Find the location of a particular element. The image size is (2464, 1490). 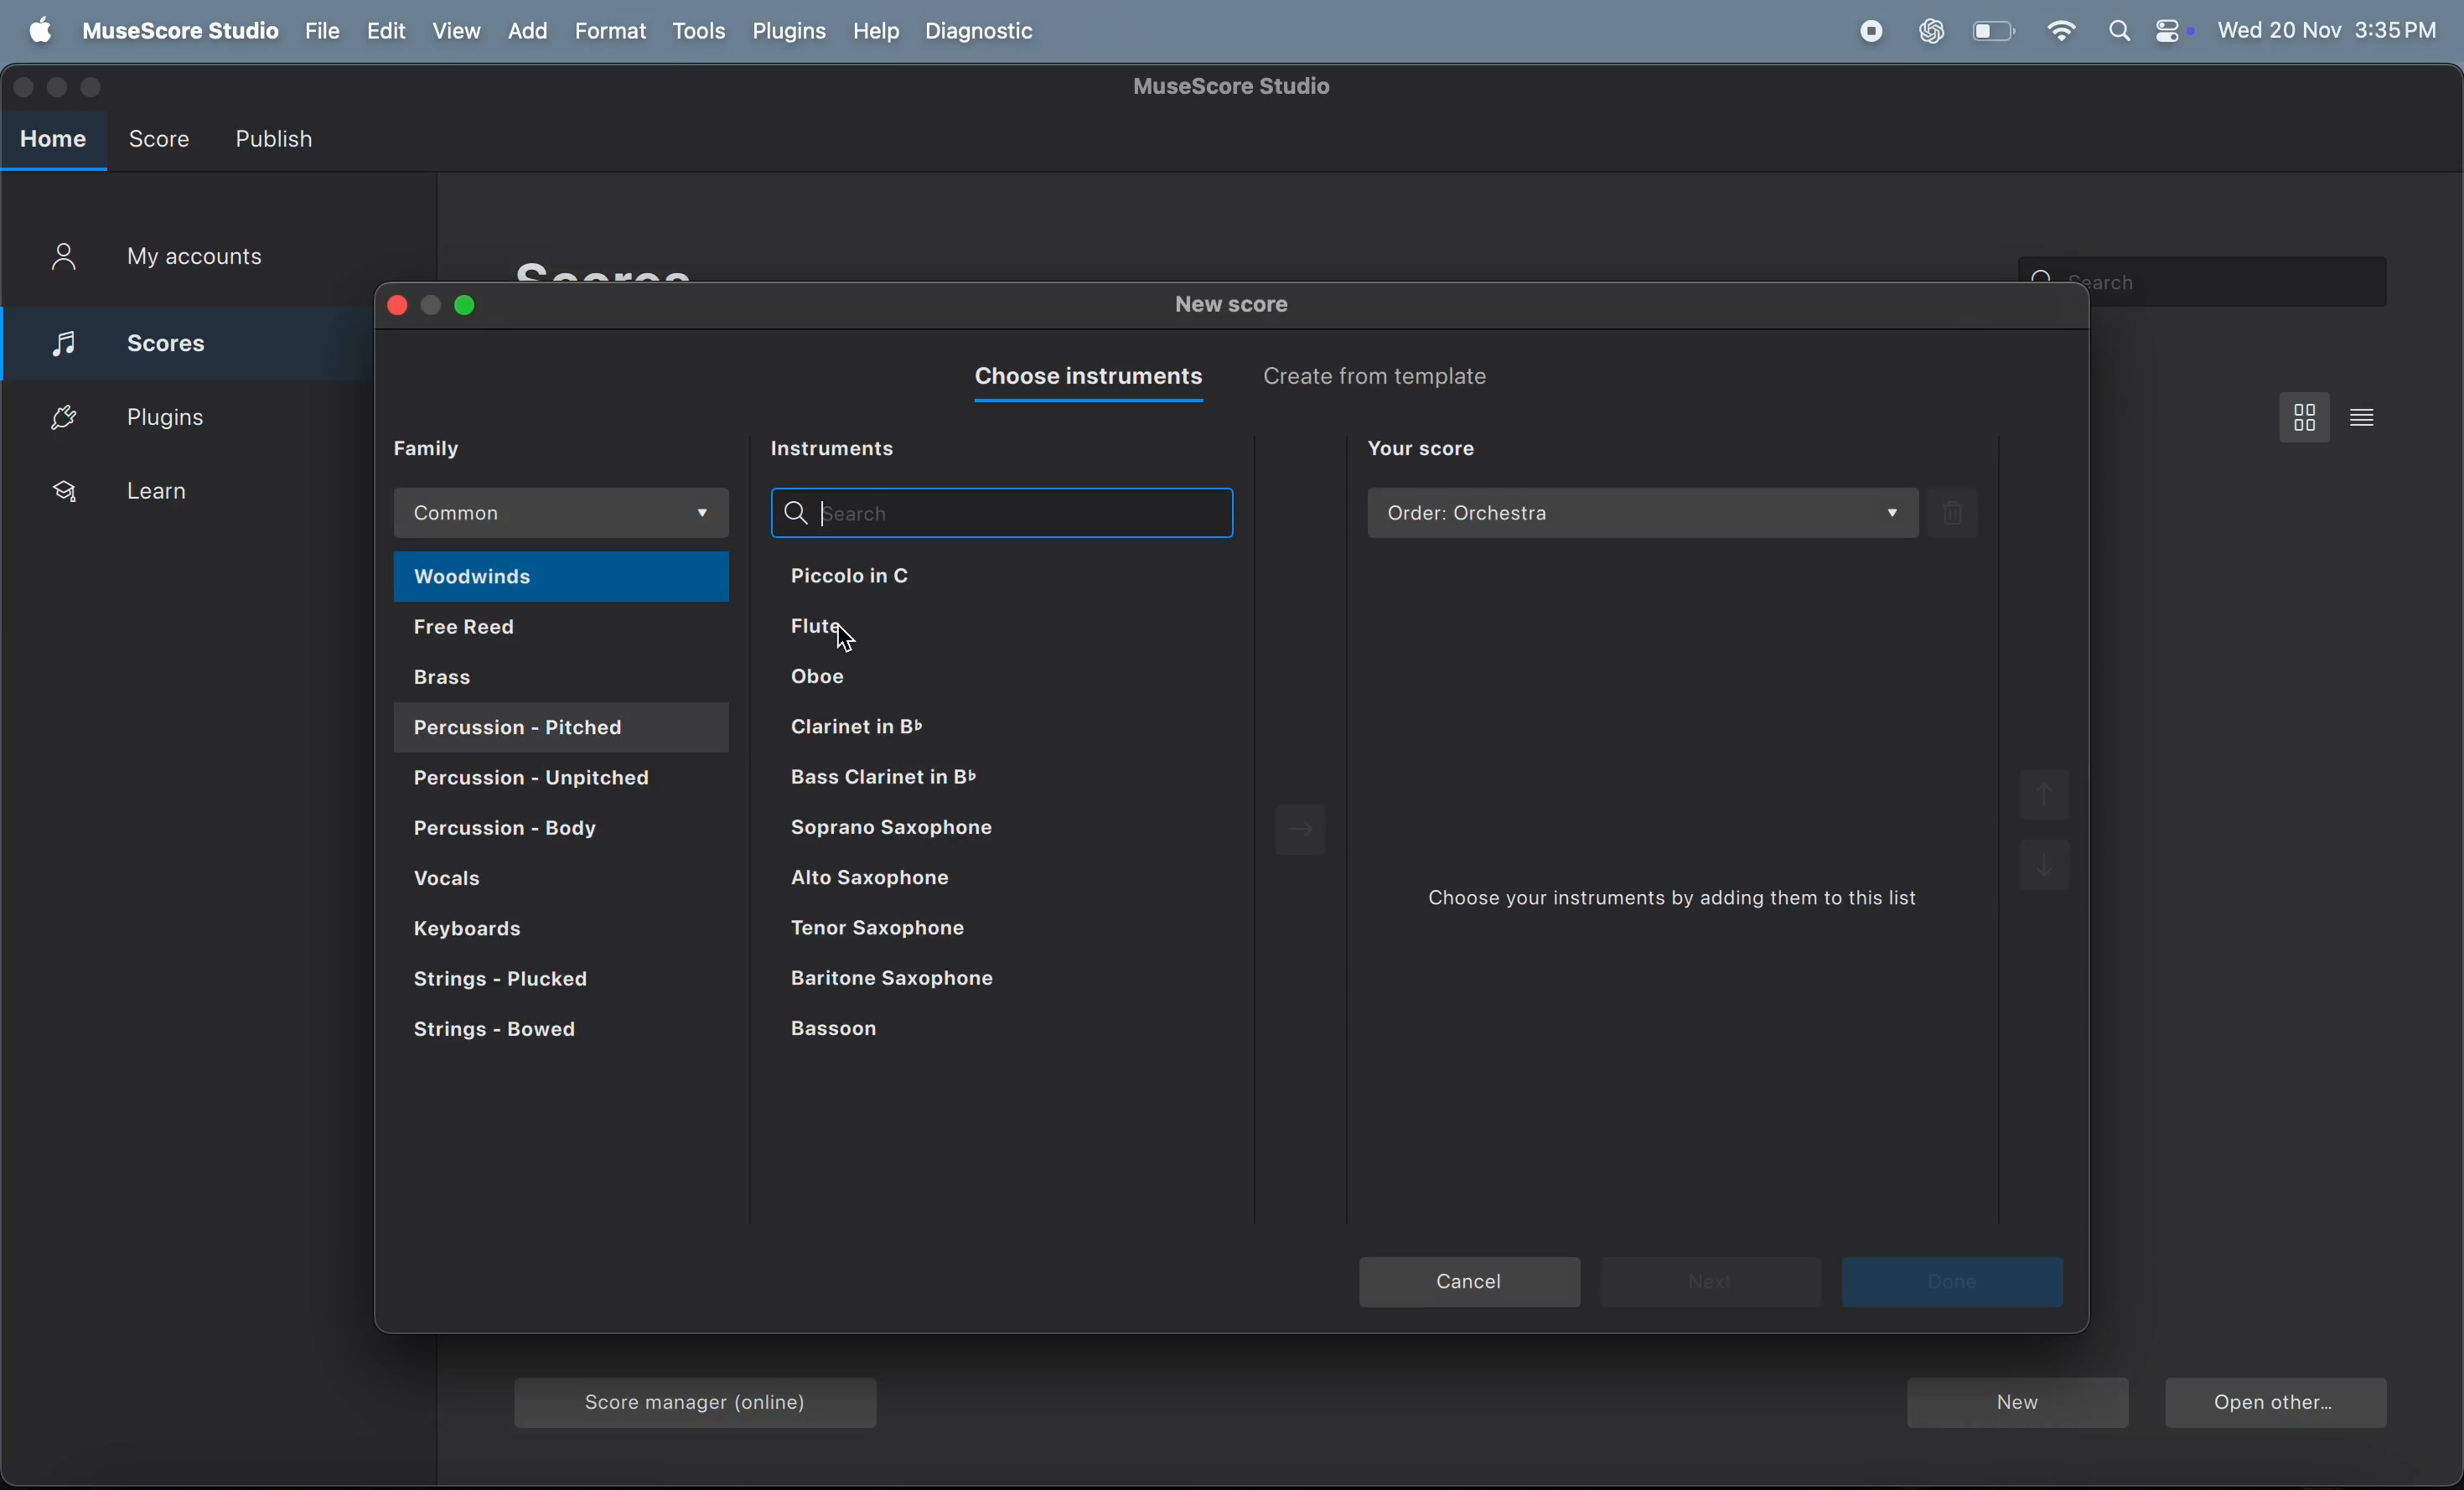

minimize is located at coordinates (433, 306).